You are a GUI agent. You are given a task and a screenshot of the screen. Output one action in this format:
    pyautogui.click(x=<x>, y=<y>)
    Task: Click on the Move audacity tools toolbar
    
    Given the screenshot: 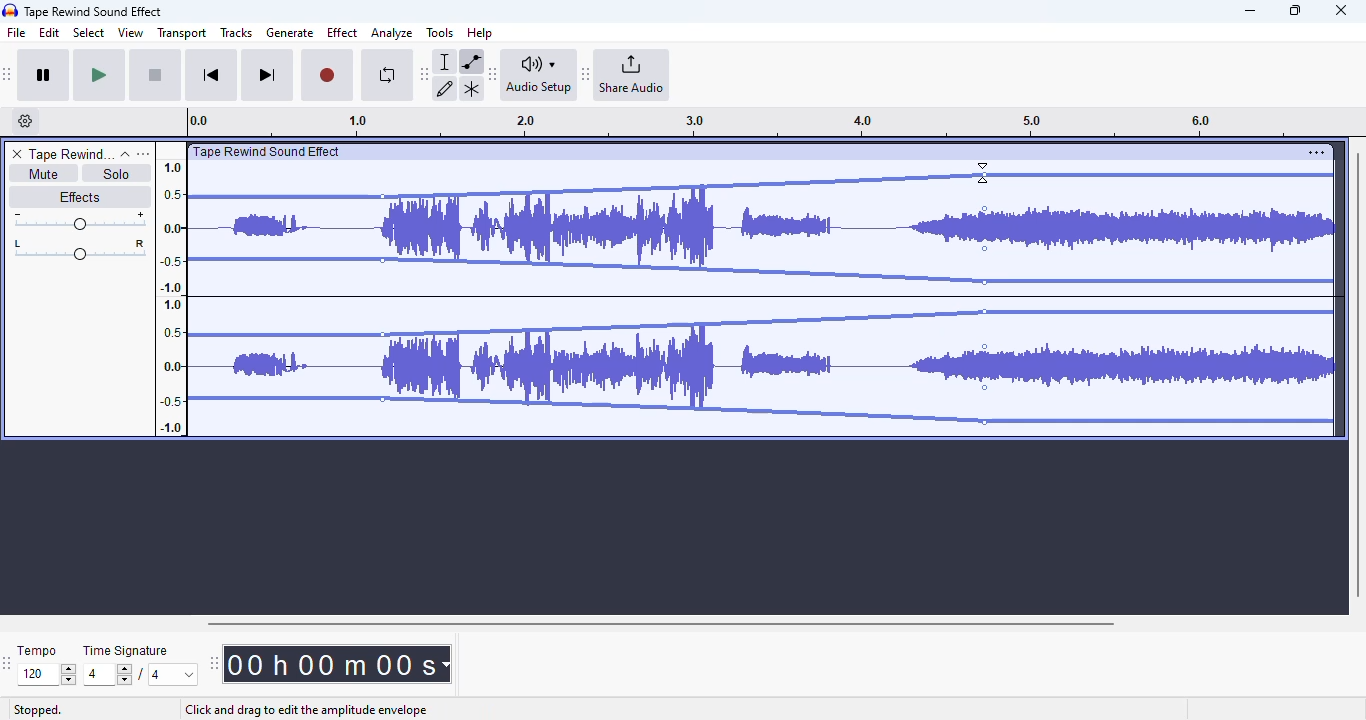 What is the action you would take?
    pyautogui.click(x=425, y=73)
    